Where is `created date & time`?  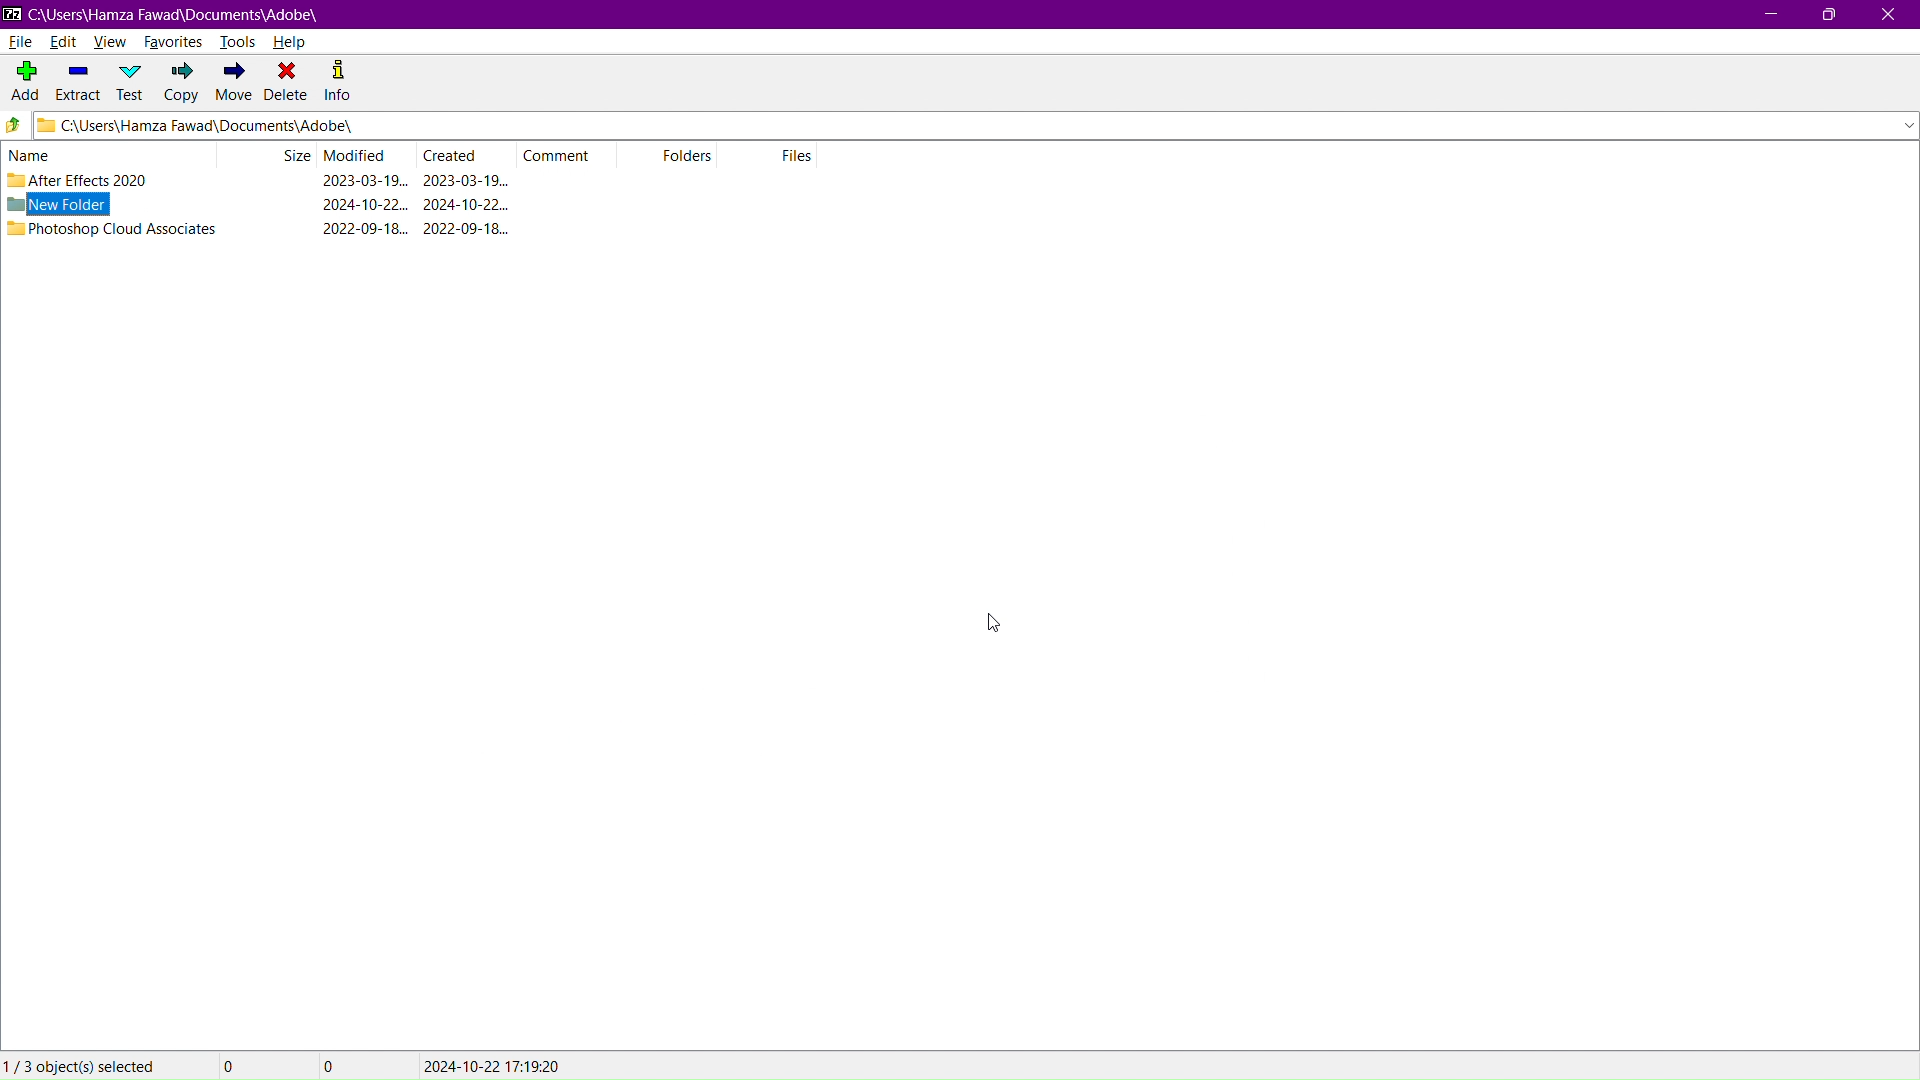
created date & time is located at coordinates (467, 204).